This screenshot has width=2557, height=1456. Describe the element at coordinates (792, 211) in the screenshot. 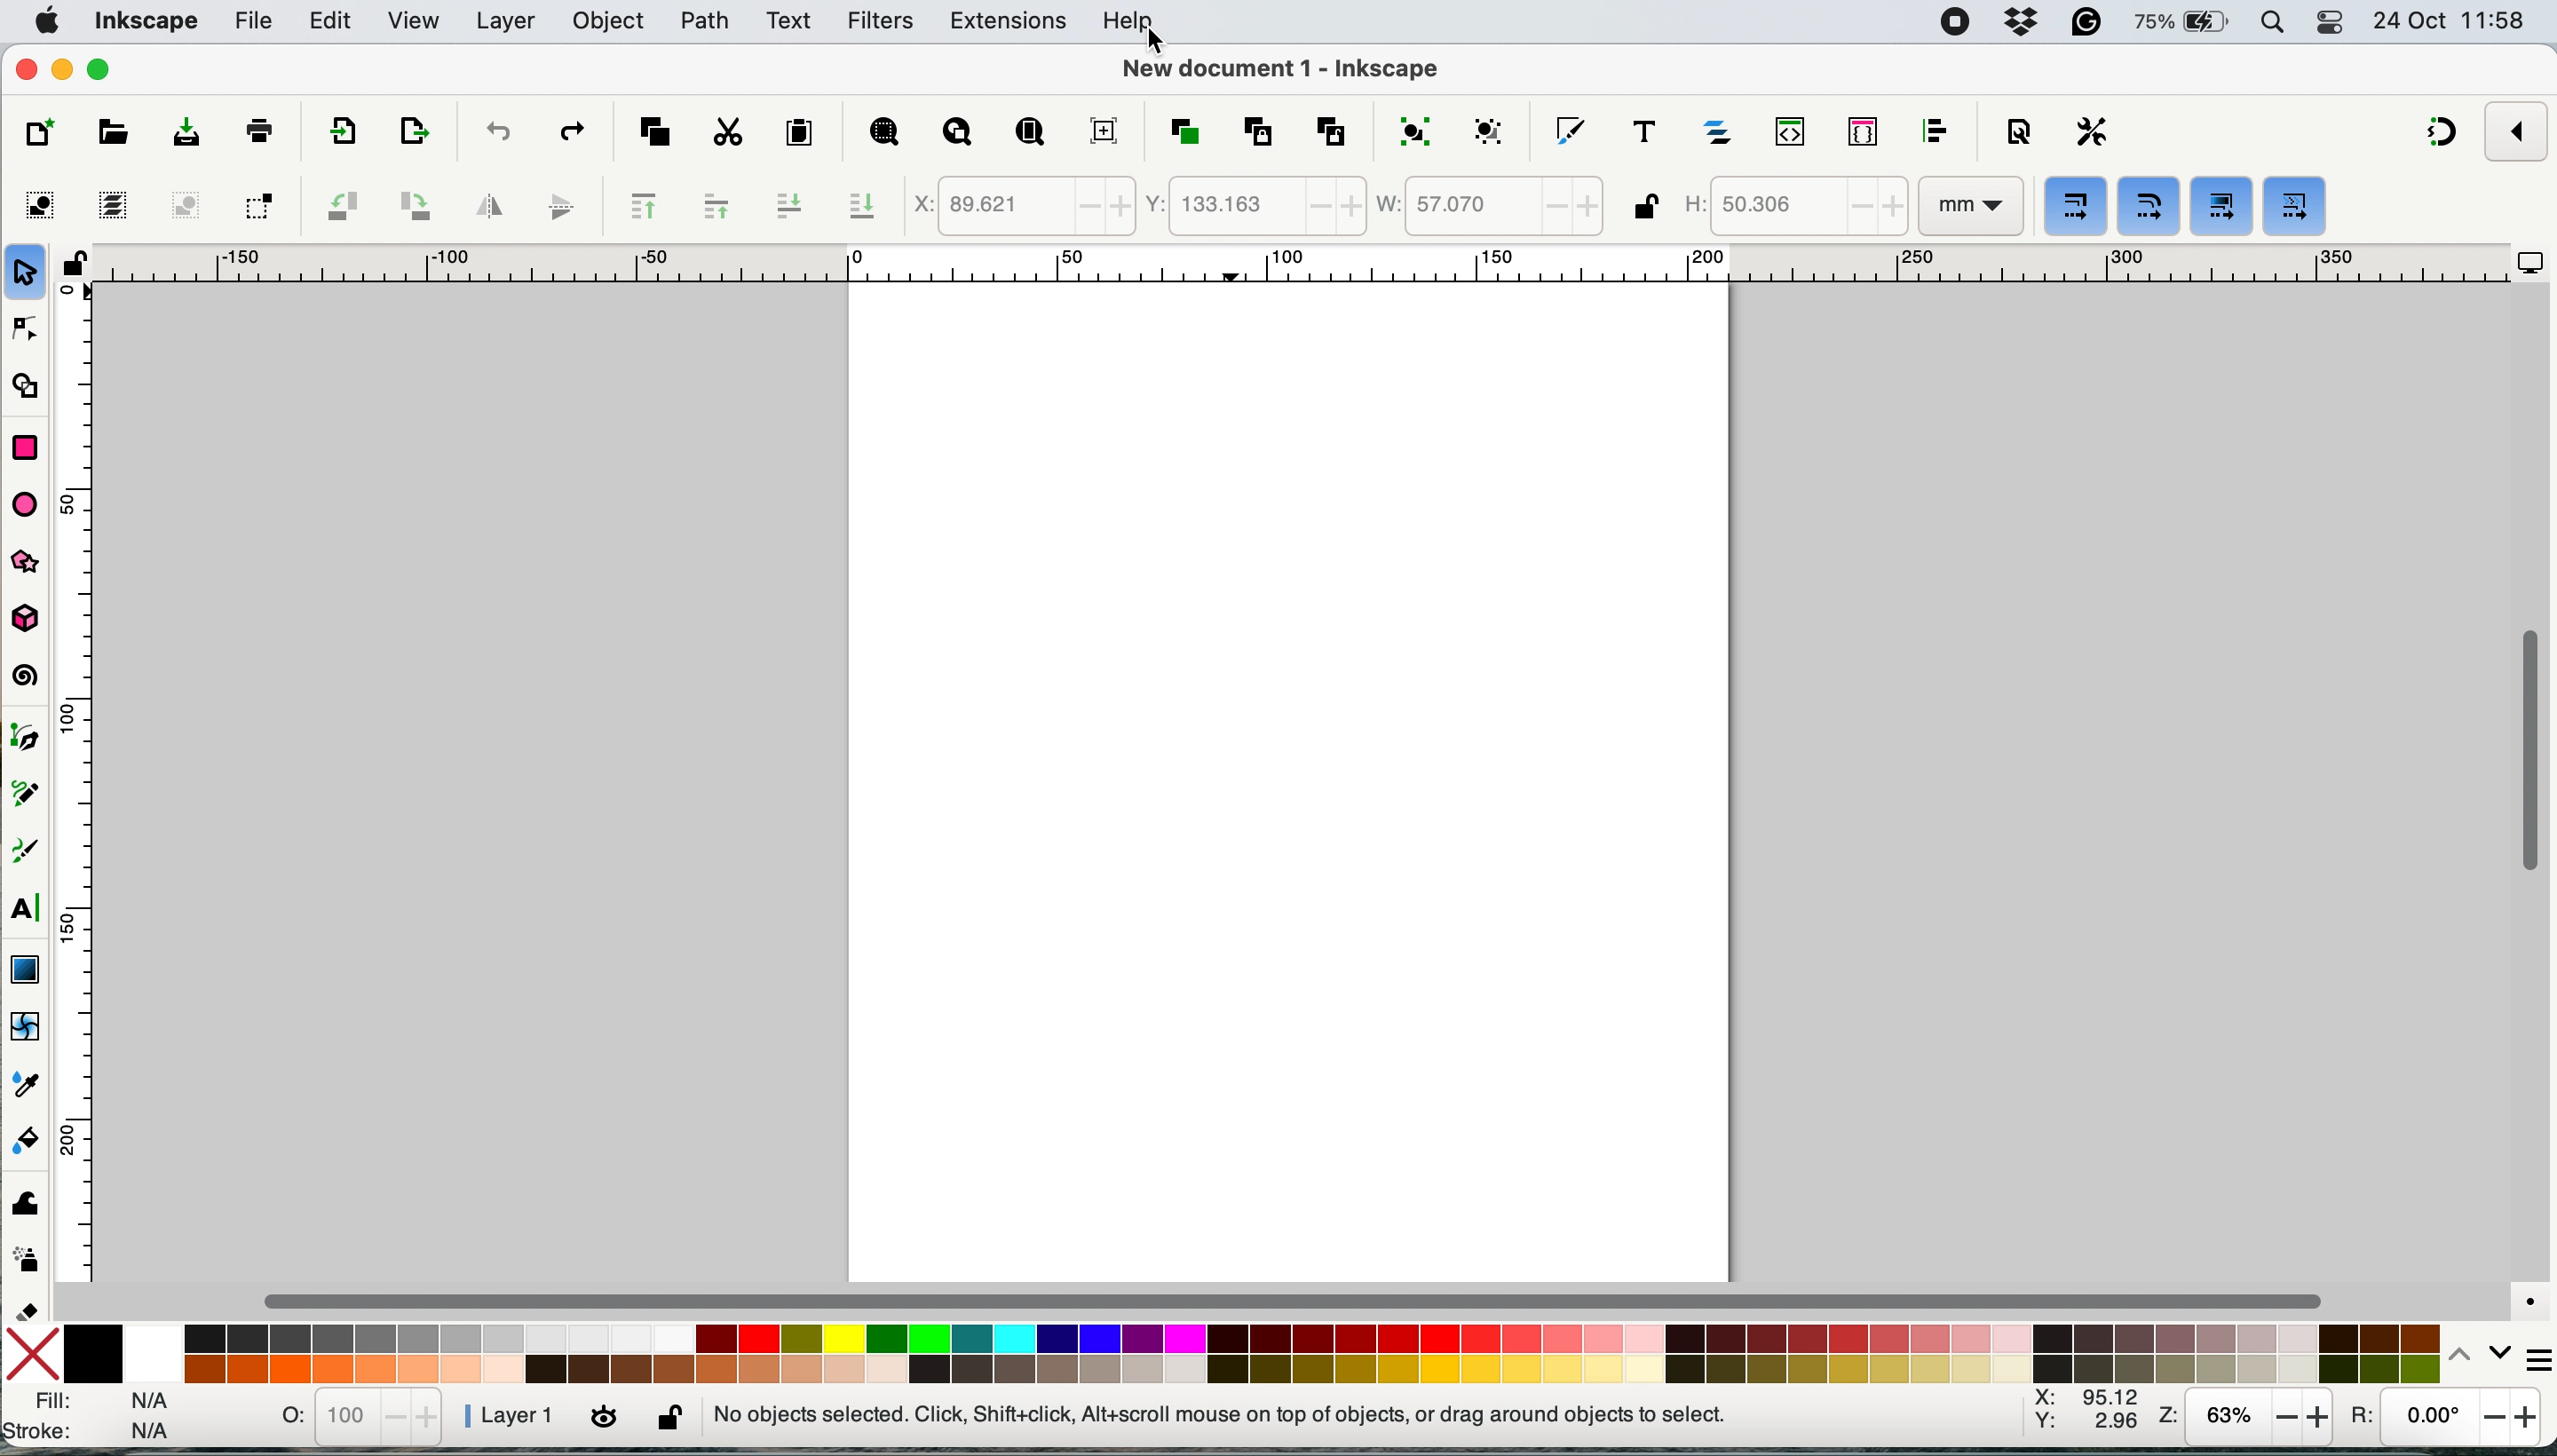

I see `lower selection one step` at that location.